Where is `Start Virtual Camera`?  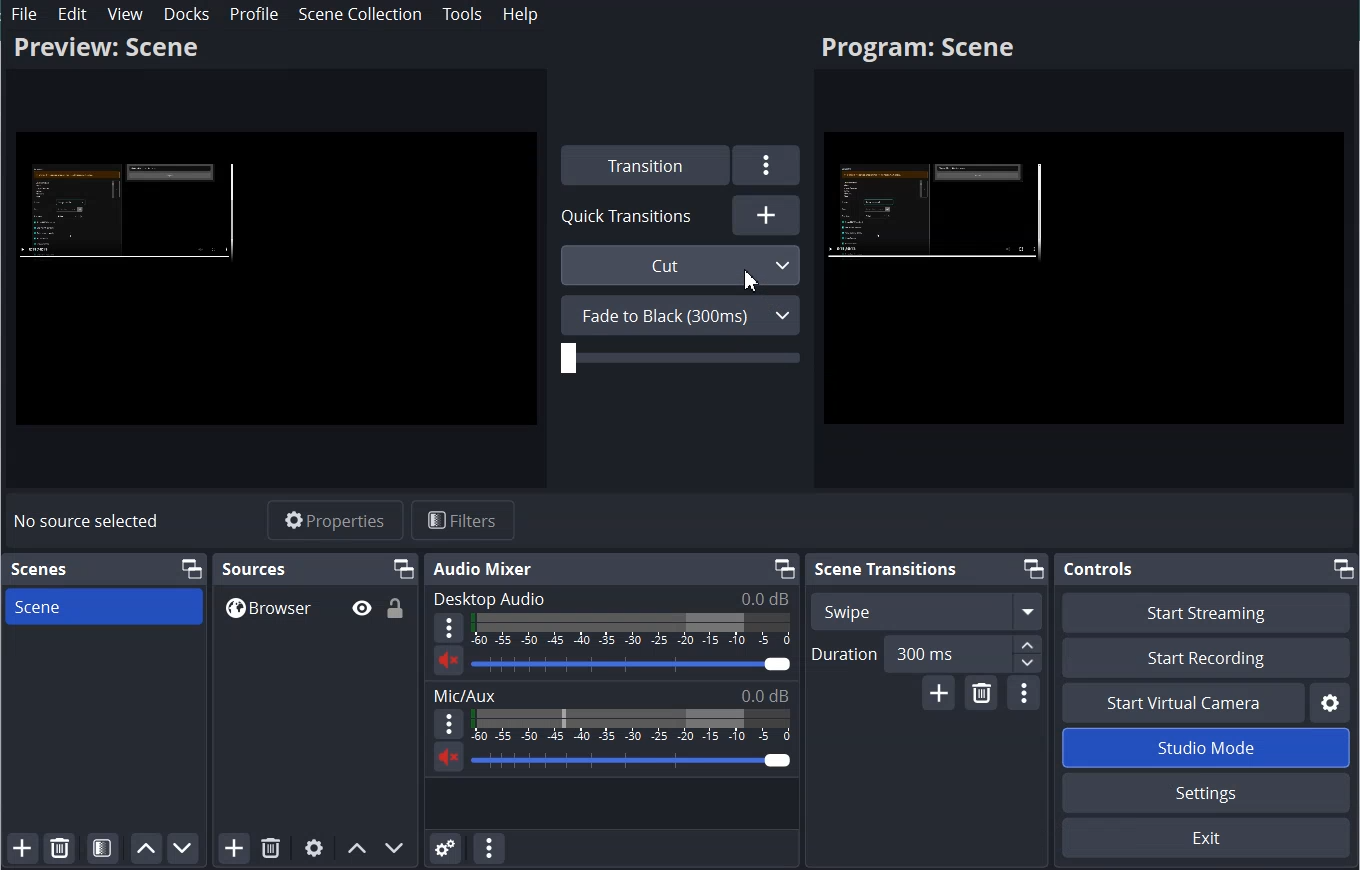 Start Virtual Camera is located at coordinates (1181, 702).